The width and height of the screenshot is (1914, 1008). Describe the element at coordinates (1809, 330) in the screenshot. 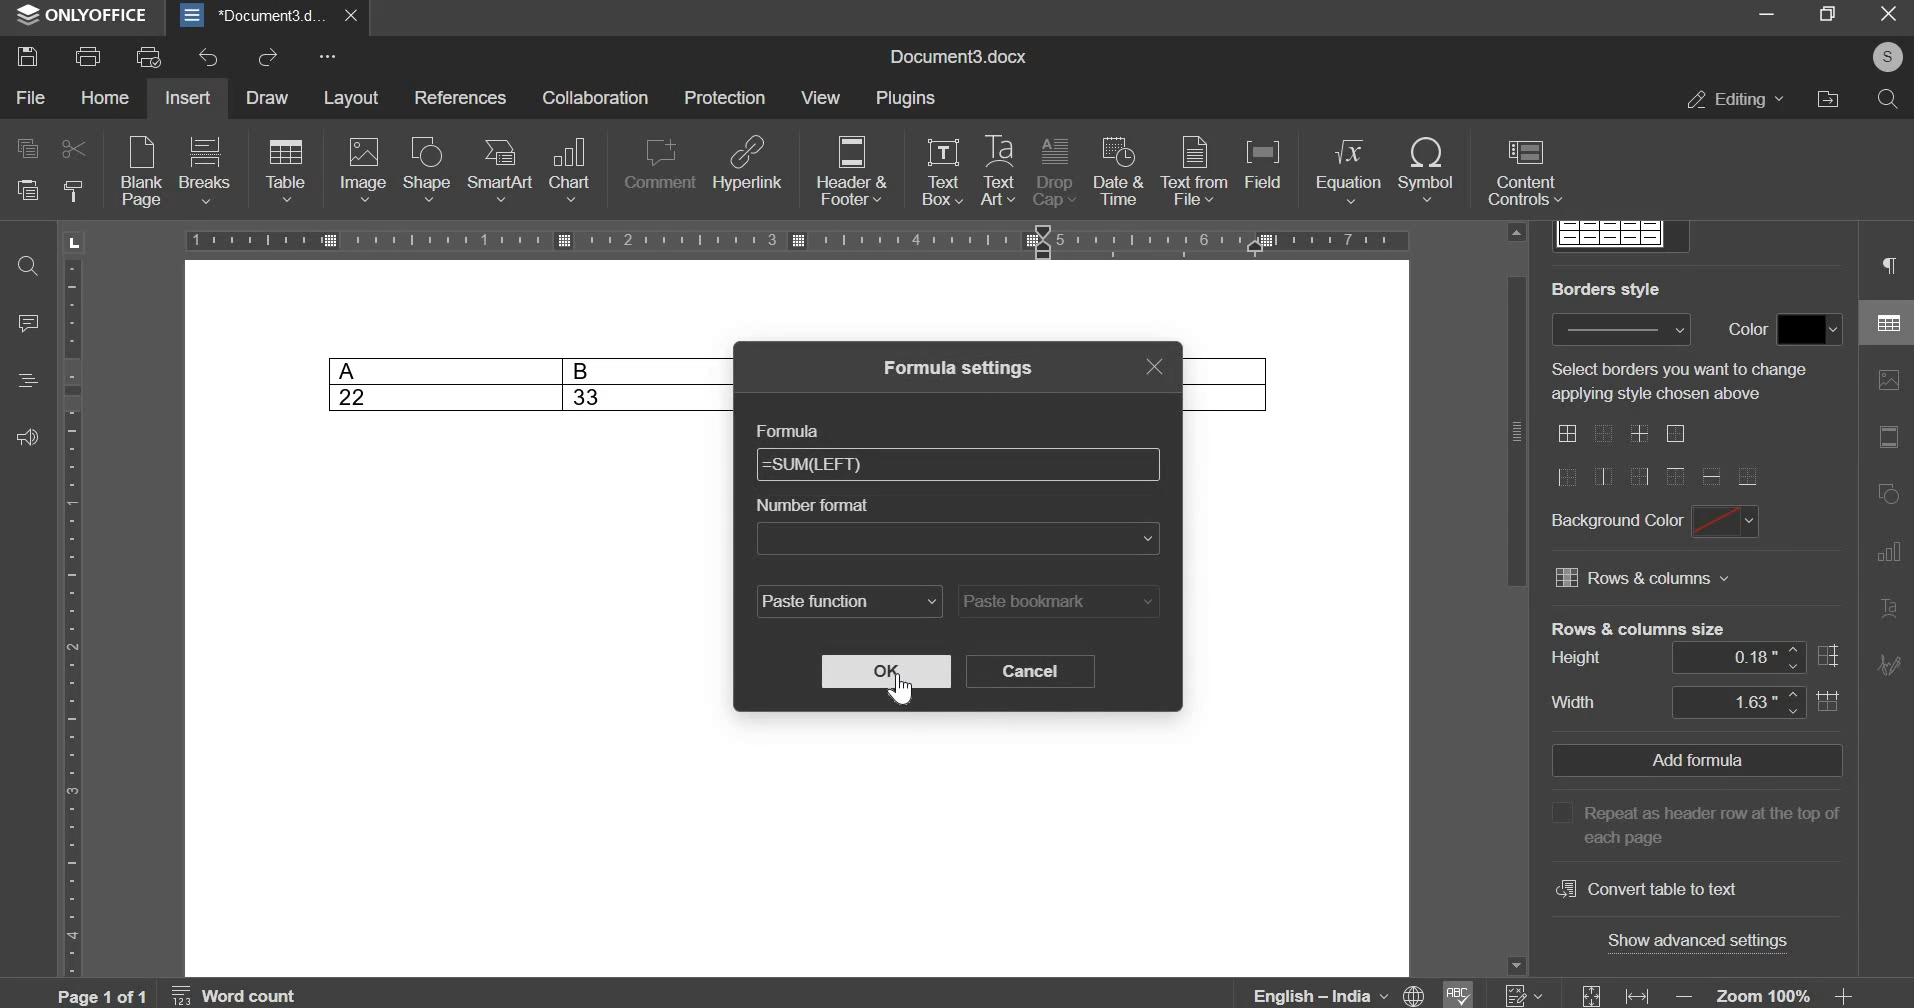

I see `border color` at that location.